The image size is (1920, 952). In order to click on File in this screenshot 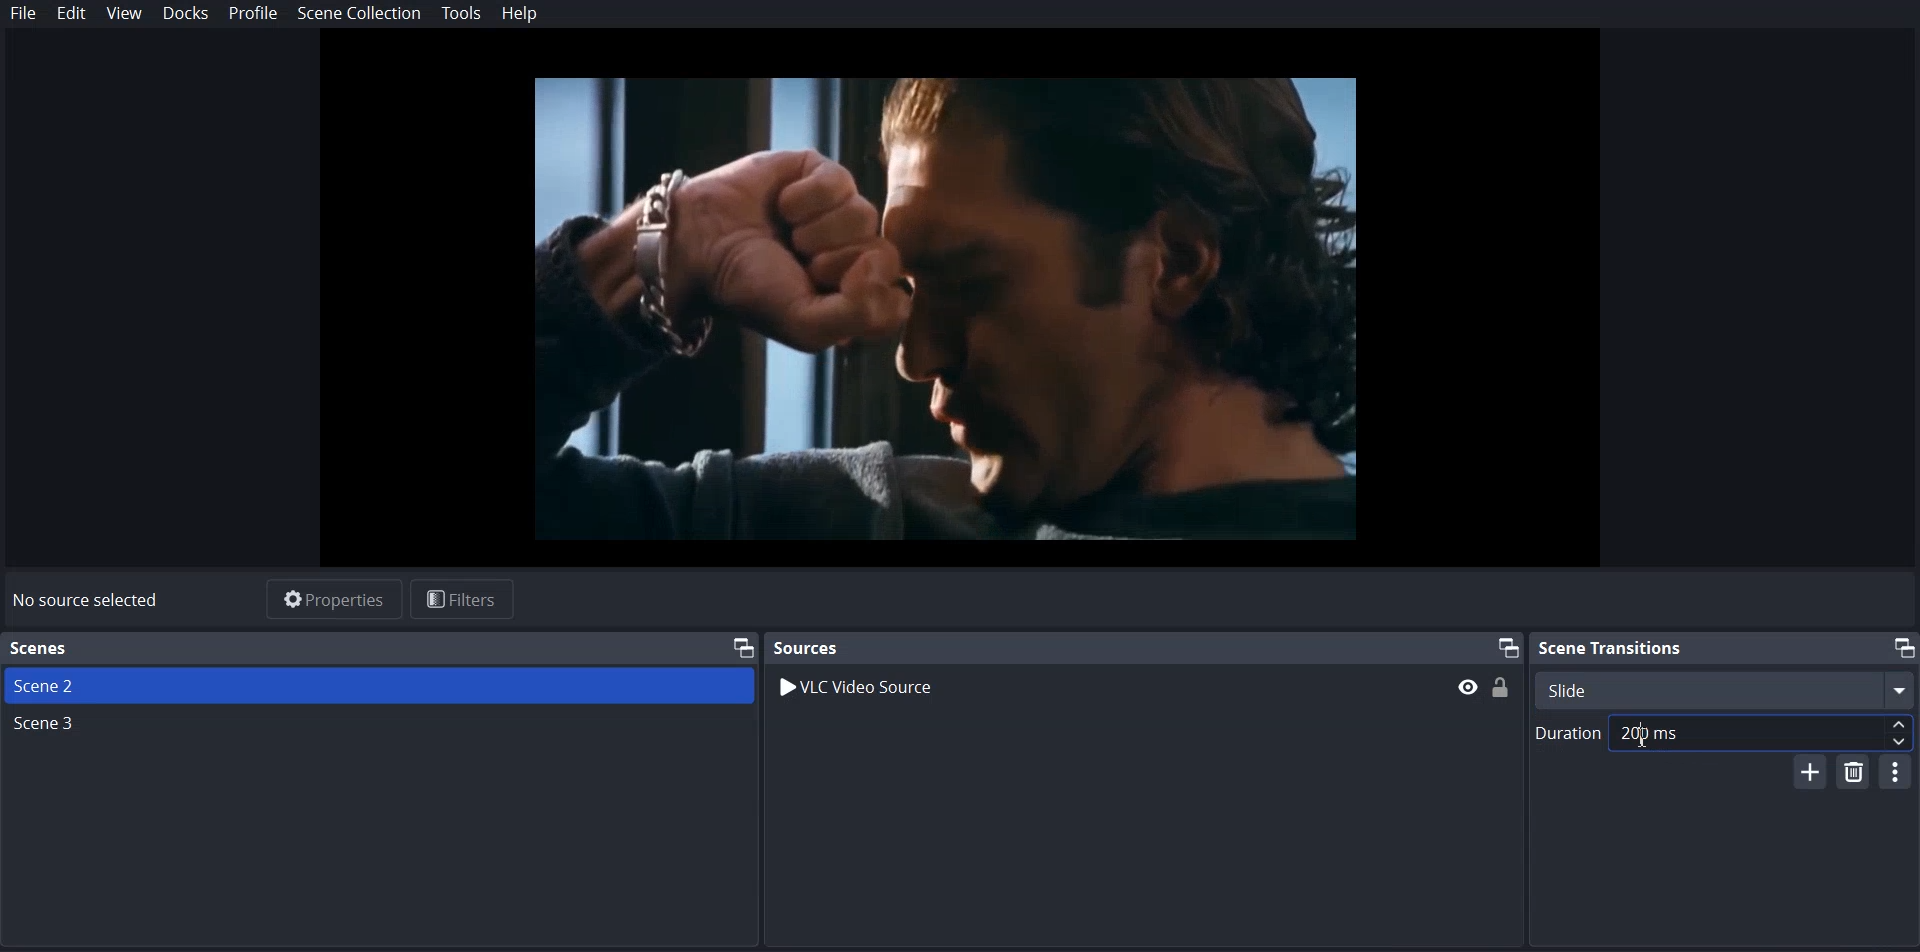, I will do `click(23, 12)`.